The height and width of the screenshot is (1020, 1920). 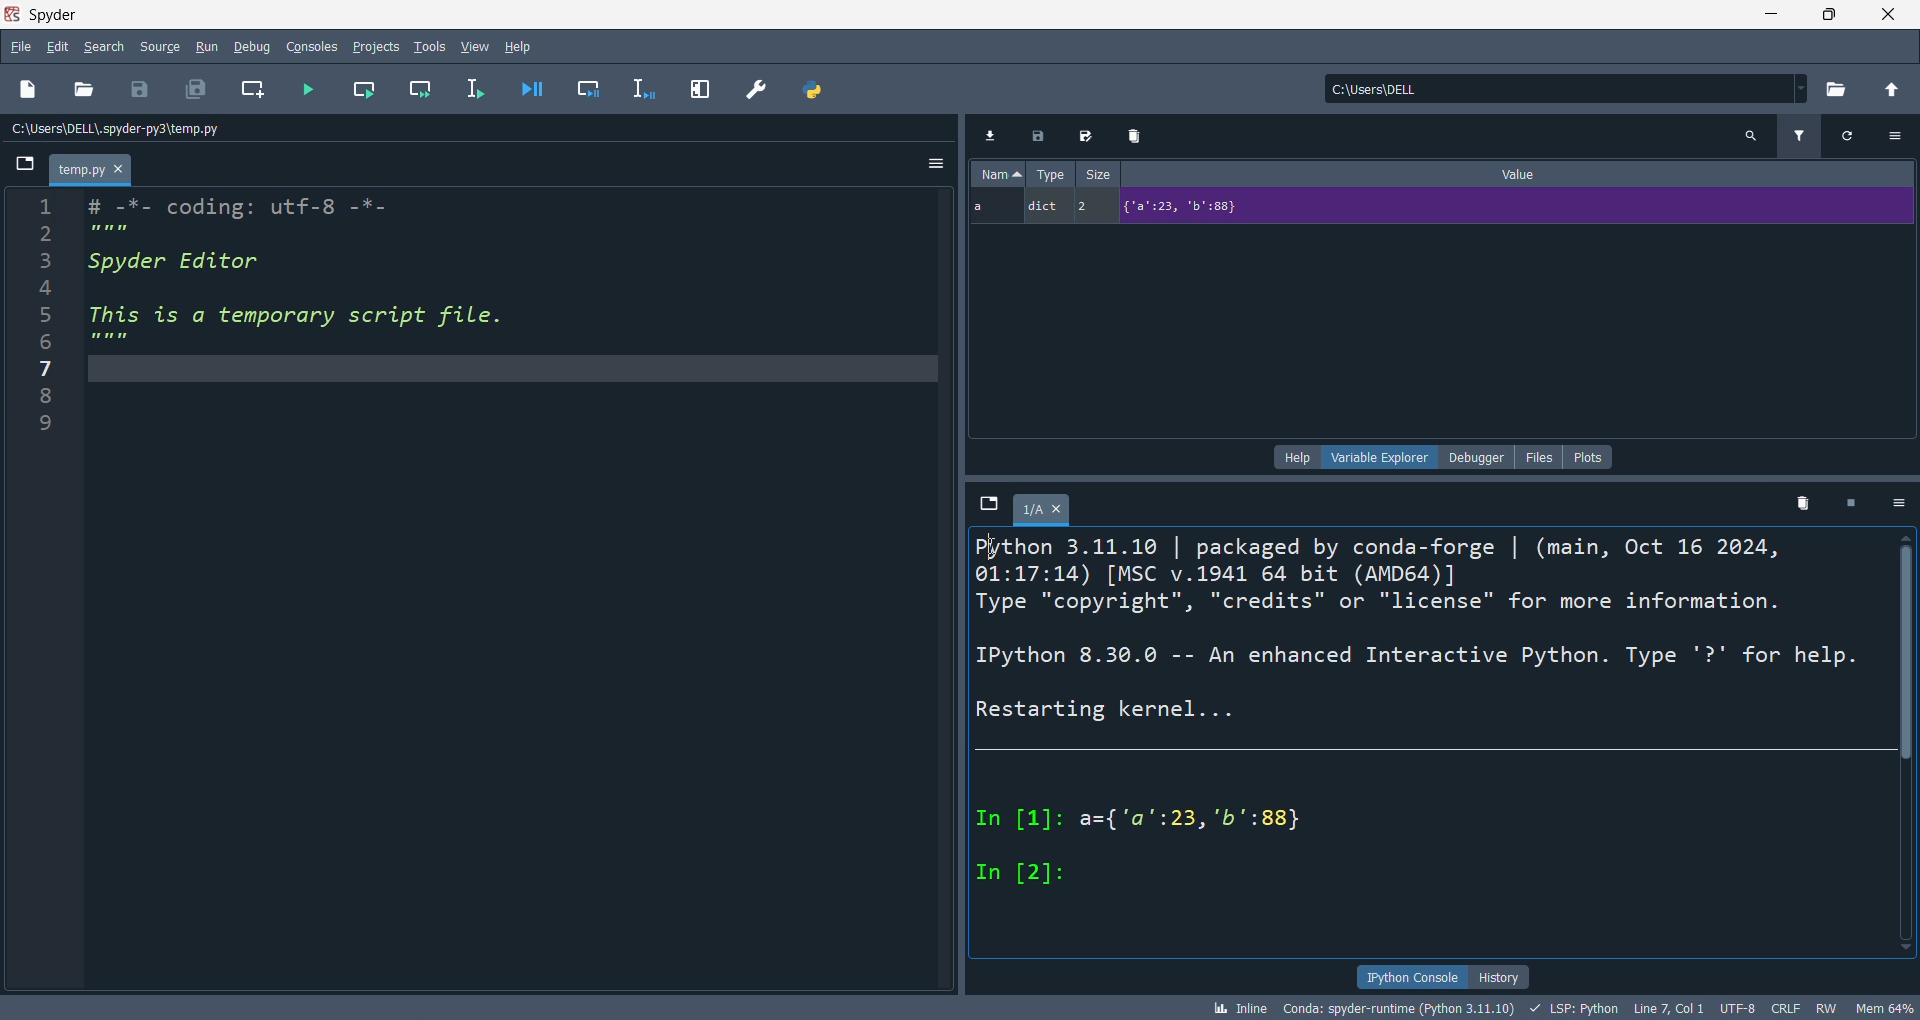 I want to click on ipython console pane, so click(x=1431, y=742).